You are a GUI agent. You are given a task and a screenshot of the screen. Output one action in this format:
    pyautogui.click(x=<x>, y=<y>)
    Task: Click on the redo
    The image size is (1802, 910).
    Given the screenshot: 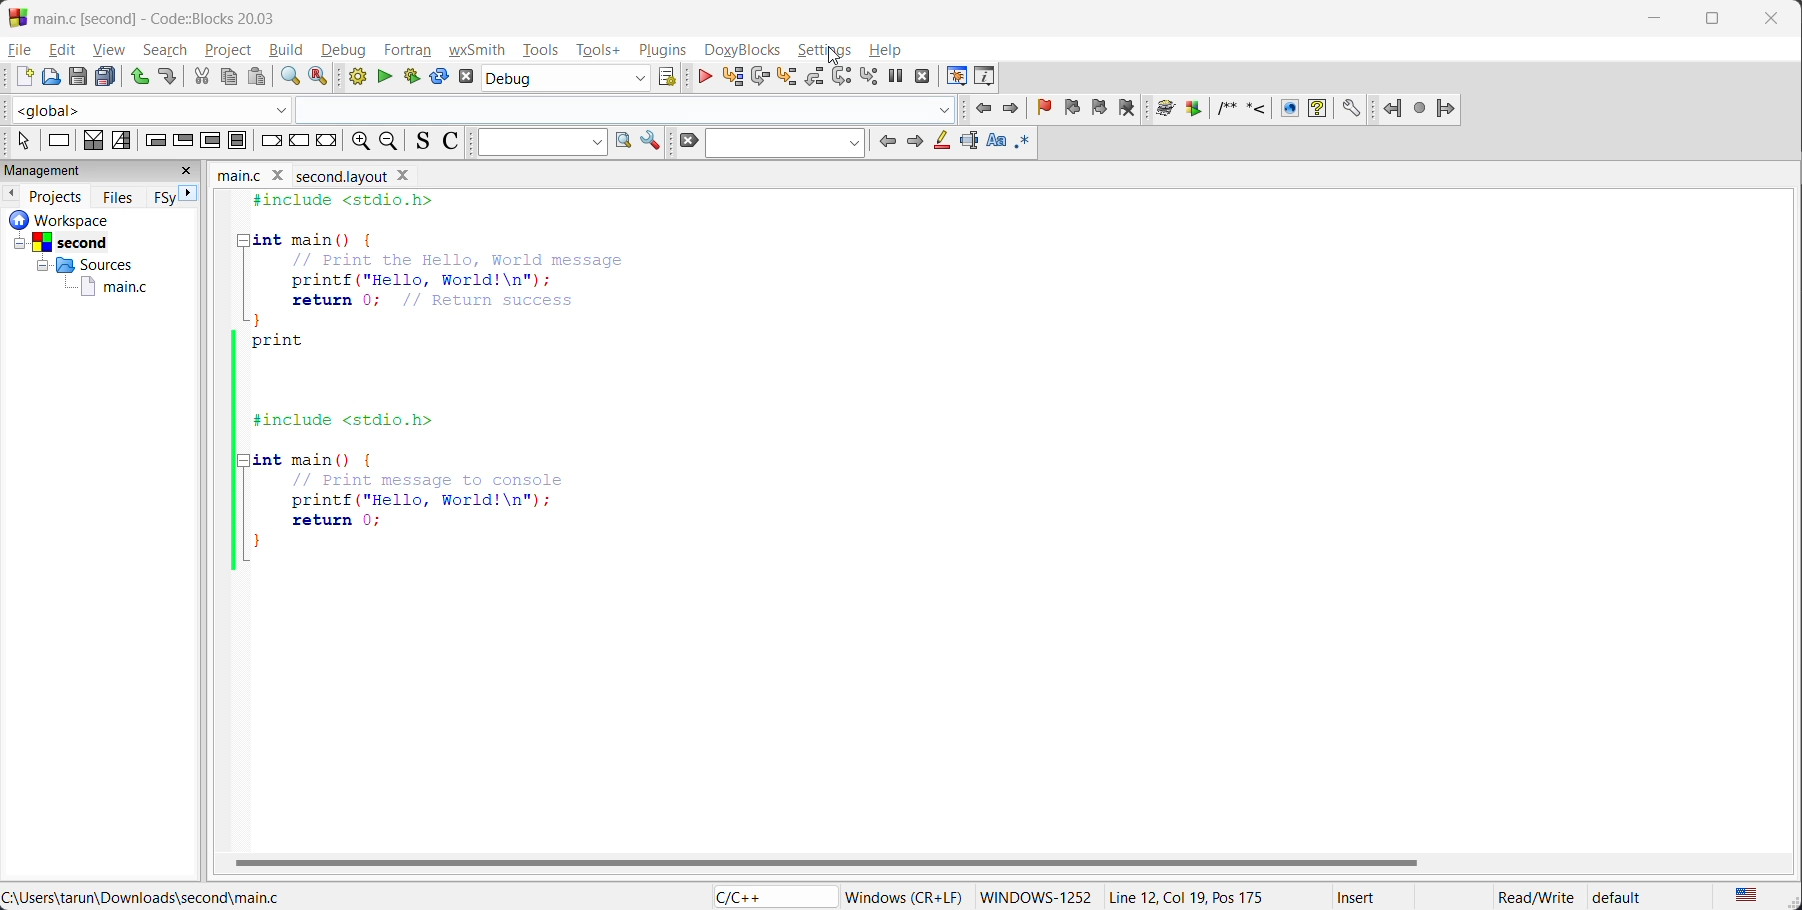 What is the action you would take?
    pyautogui.click(x=166, y=75)
    